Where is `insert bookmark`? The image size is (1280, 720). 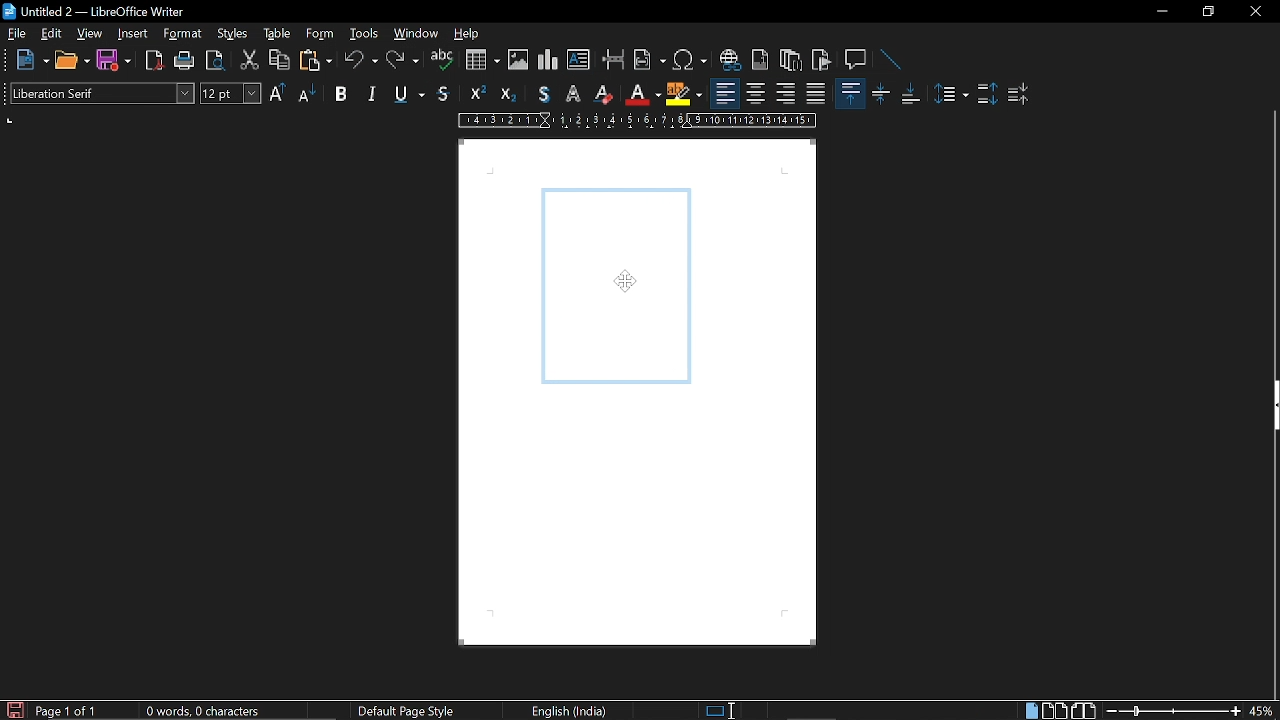 insert bookmark is located at coordinates (822, 60).